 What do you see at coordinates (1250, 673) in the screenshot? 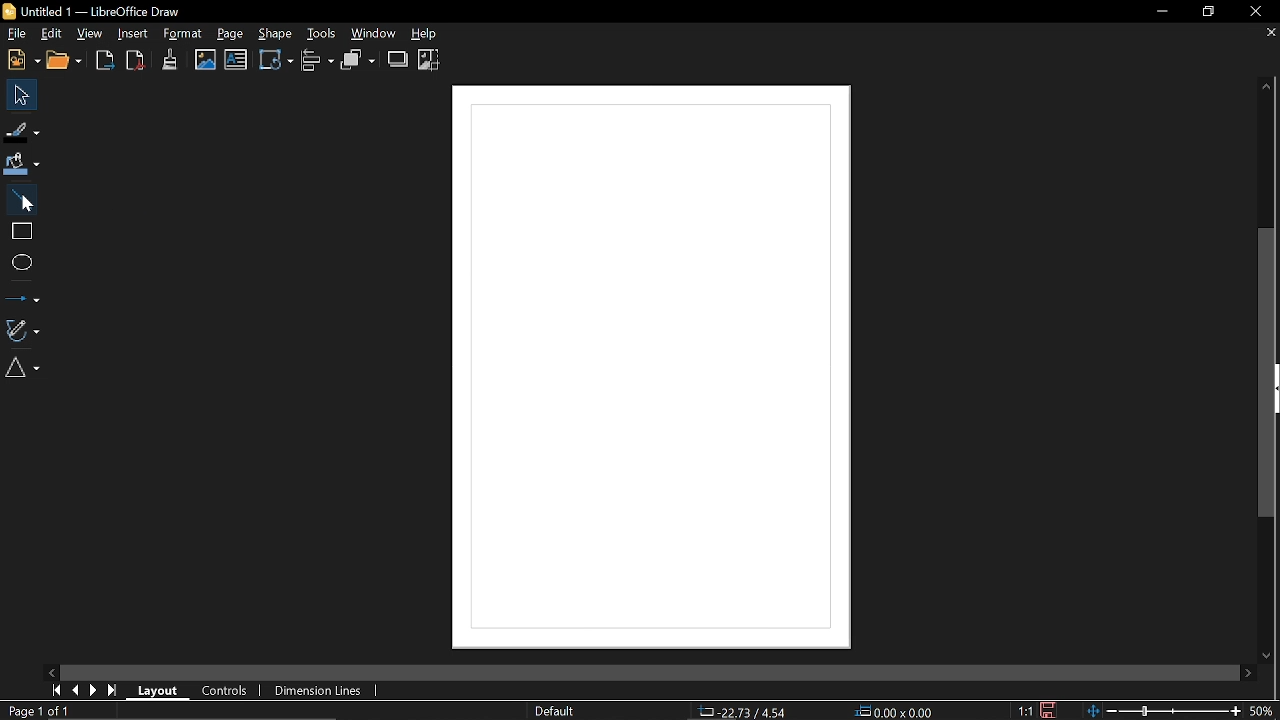
I see `Move right` at bounding box center [1250, 673].